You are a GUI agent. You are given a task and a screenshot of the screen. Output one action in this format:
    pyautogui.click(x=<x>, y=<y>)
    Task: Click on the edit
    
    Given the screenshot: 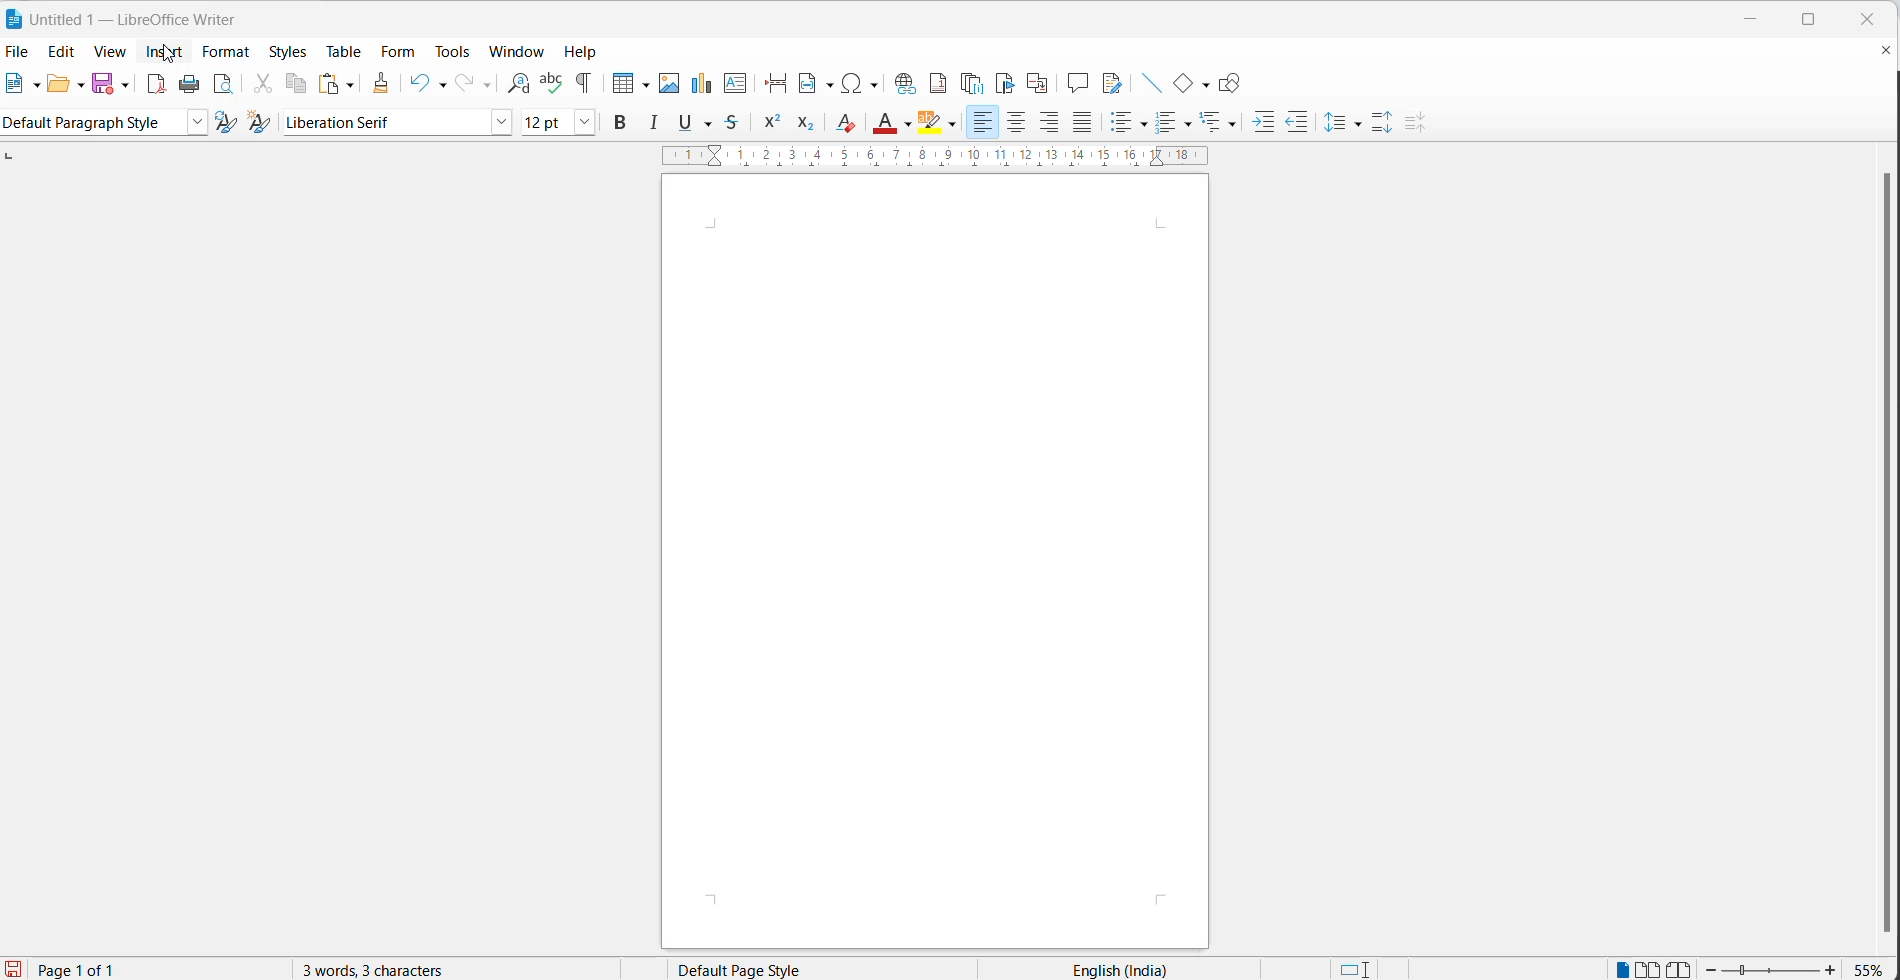 What is the action you would take?
    pyautogui.click(x=66, y=53)
    